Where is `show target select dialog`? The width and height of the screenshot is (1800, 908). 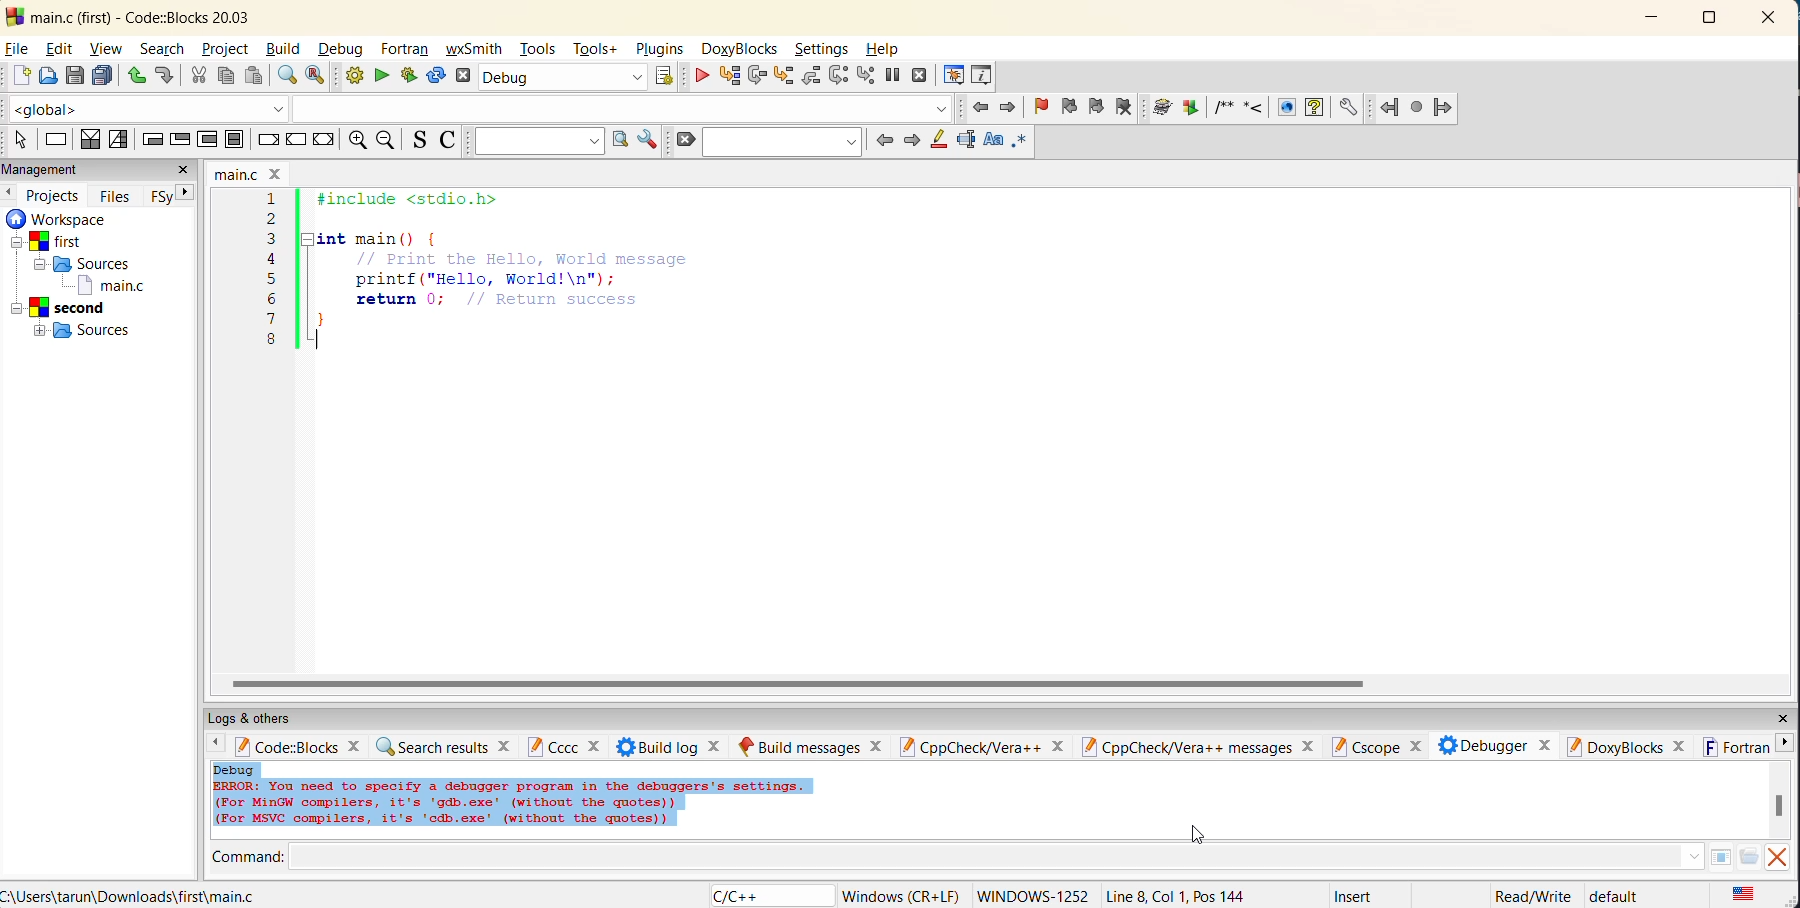 show target select dialog is located at coordinates (668, 77).